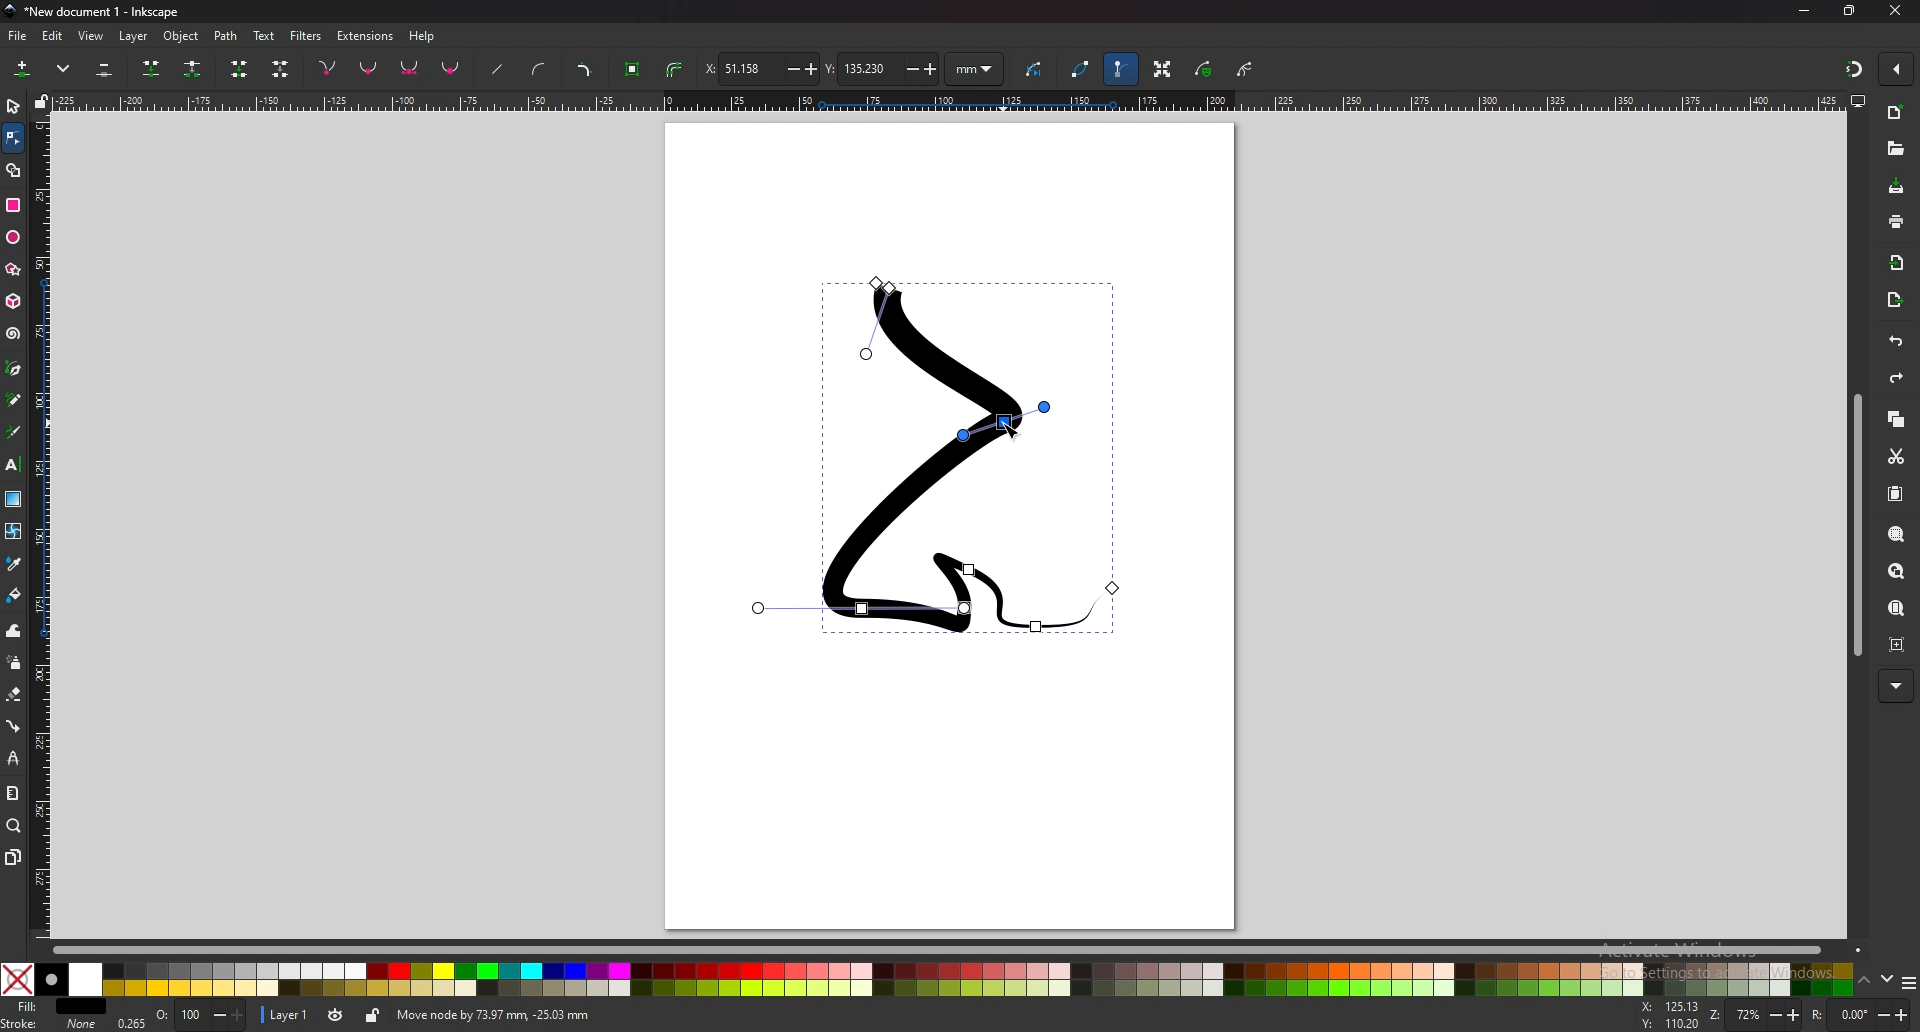 The height and width of the screenshot is (1032, 1920). Describe the element at coordinates (14, 433) in the screenshot. I see `calligraphy` at that location.